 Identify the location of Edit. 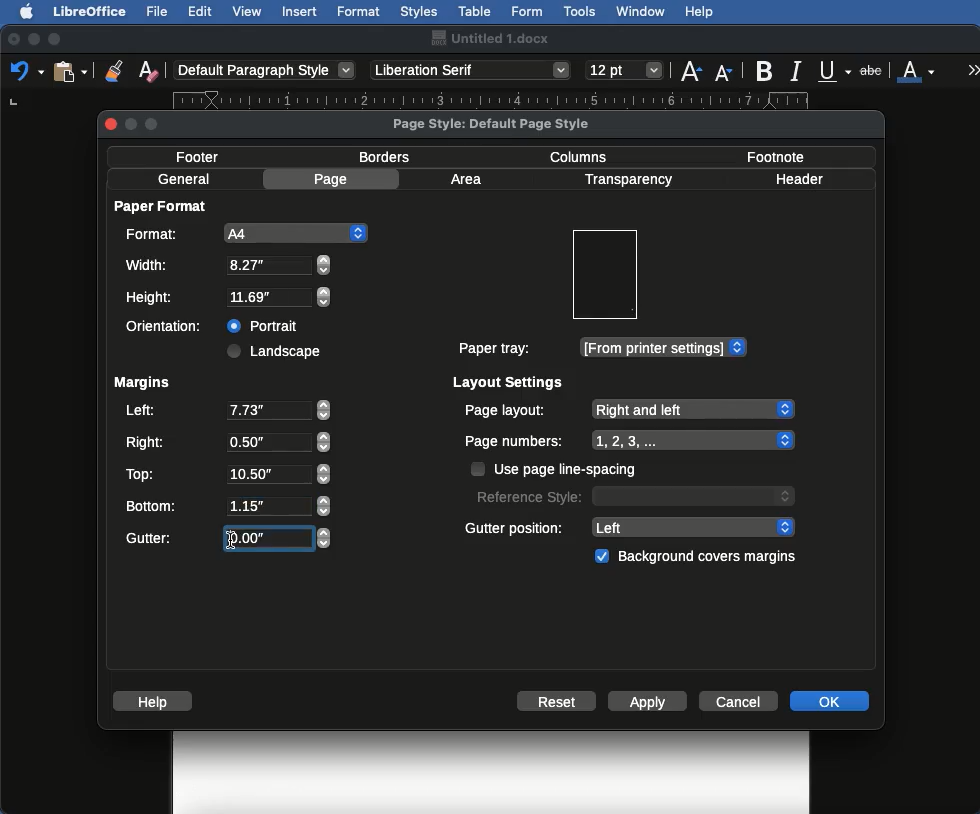
(200, 11).